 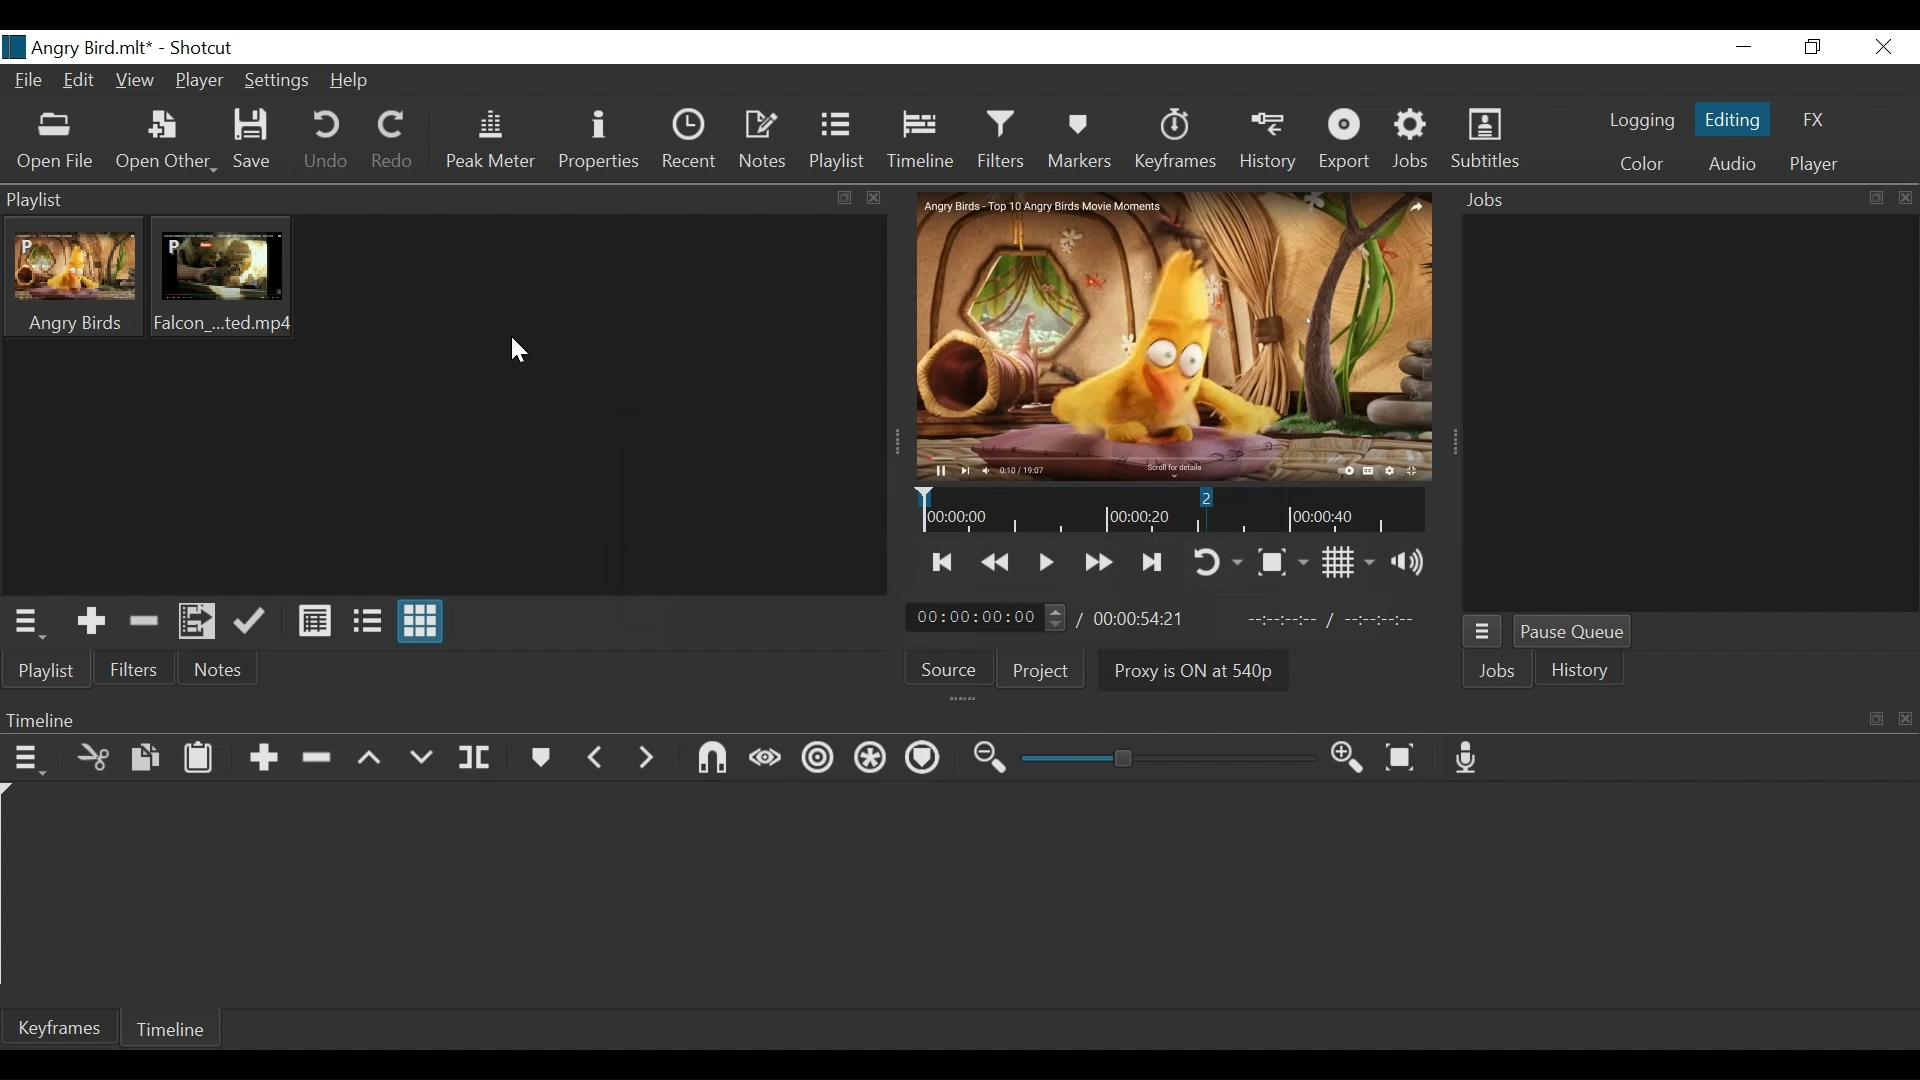 I want to click on Next Marker, so click(x=650, y=759).